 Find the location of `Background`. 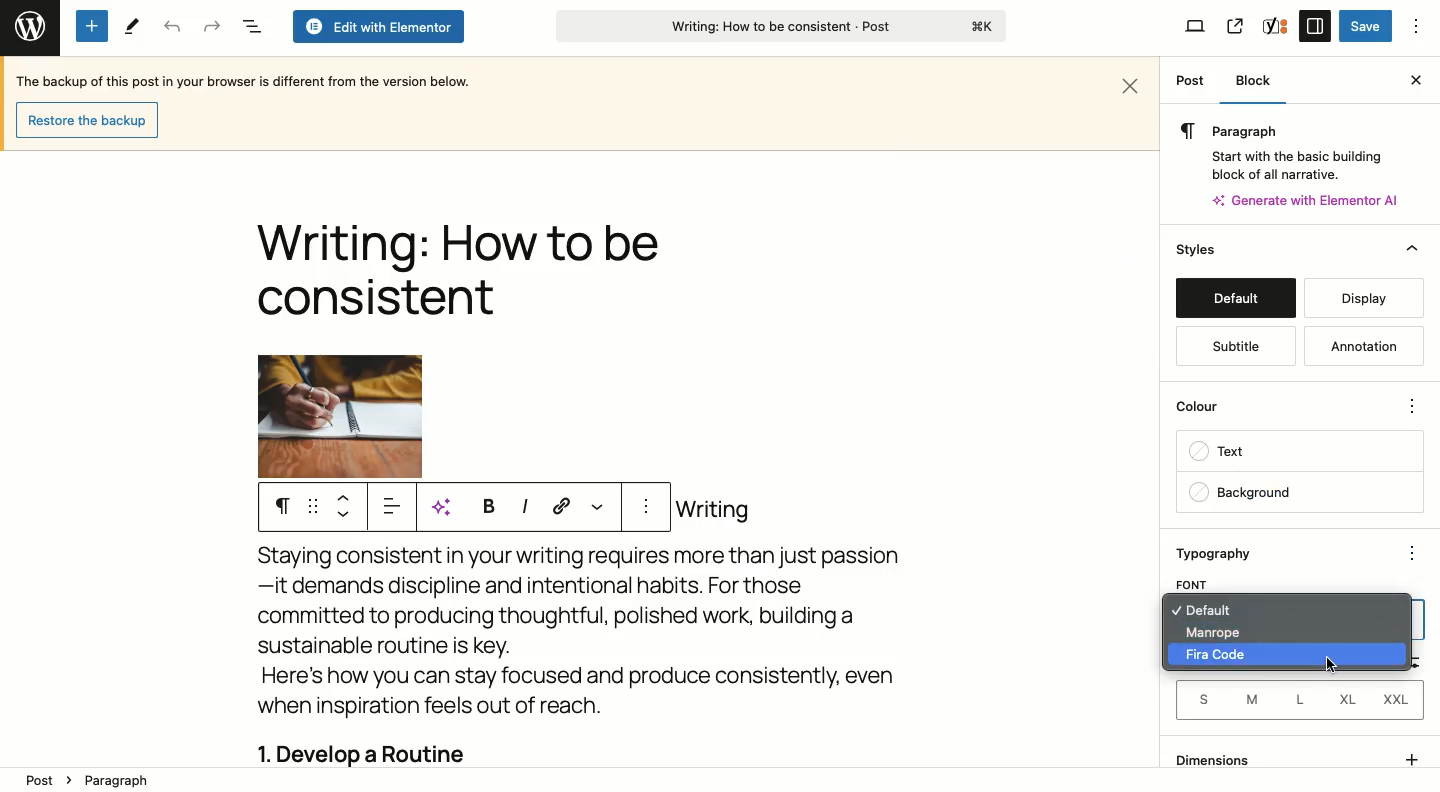

Background is located at coordinates (1298, 492).